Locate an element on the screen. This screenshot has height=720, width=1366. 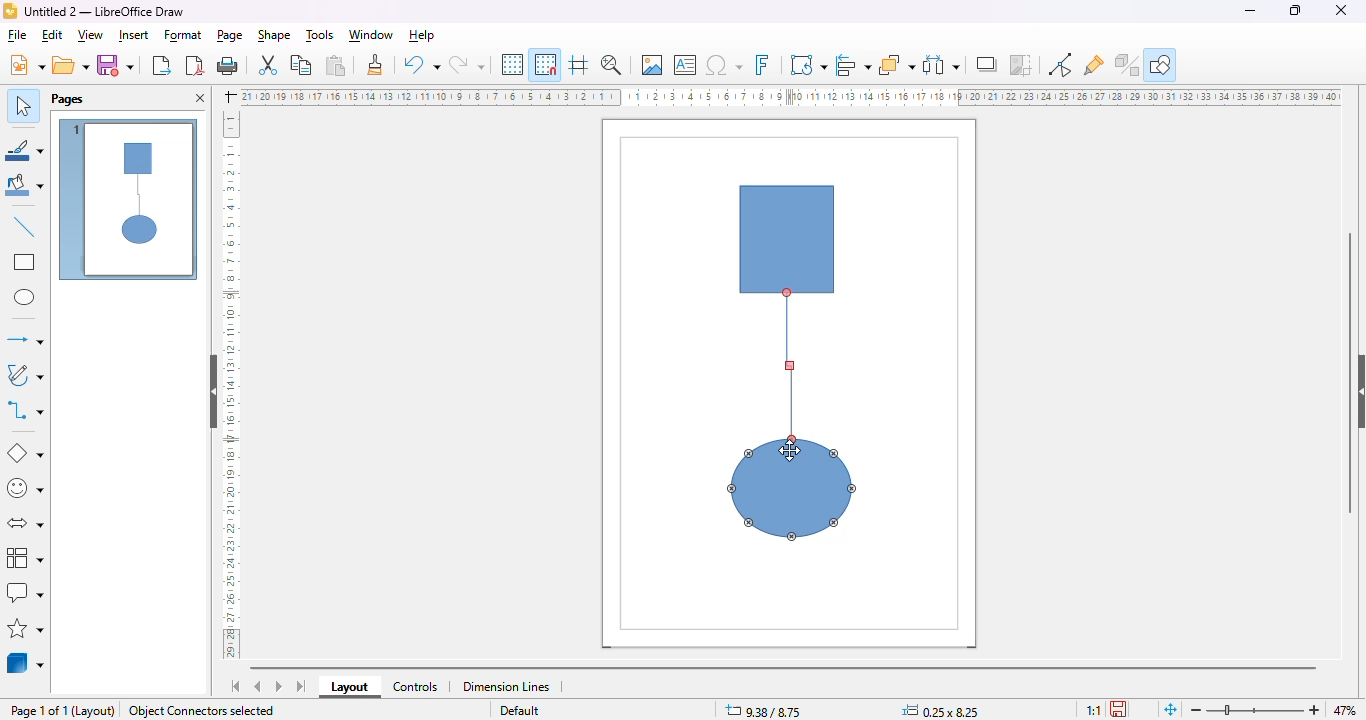
insert fontwork text is located at coordinates (762, 64).